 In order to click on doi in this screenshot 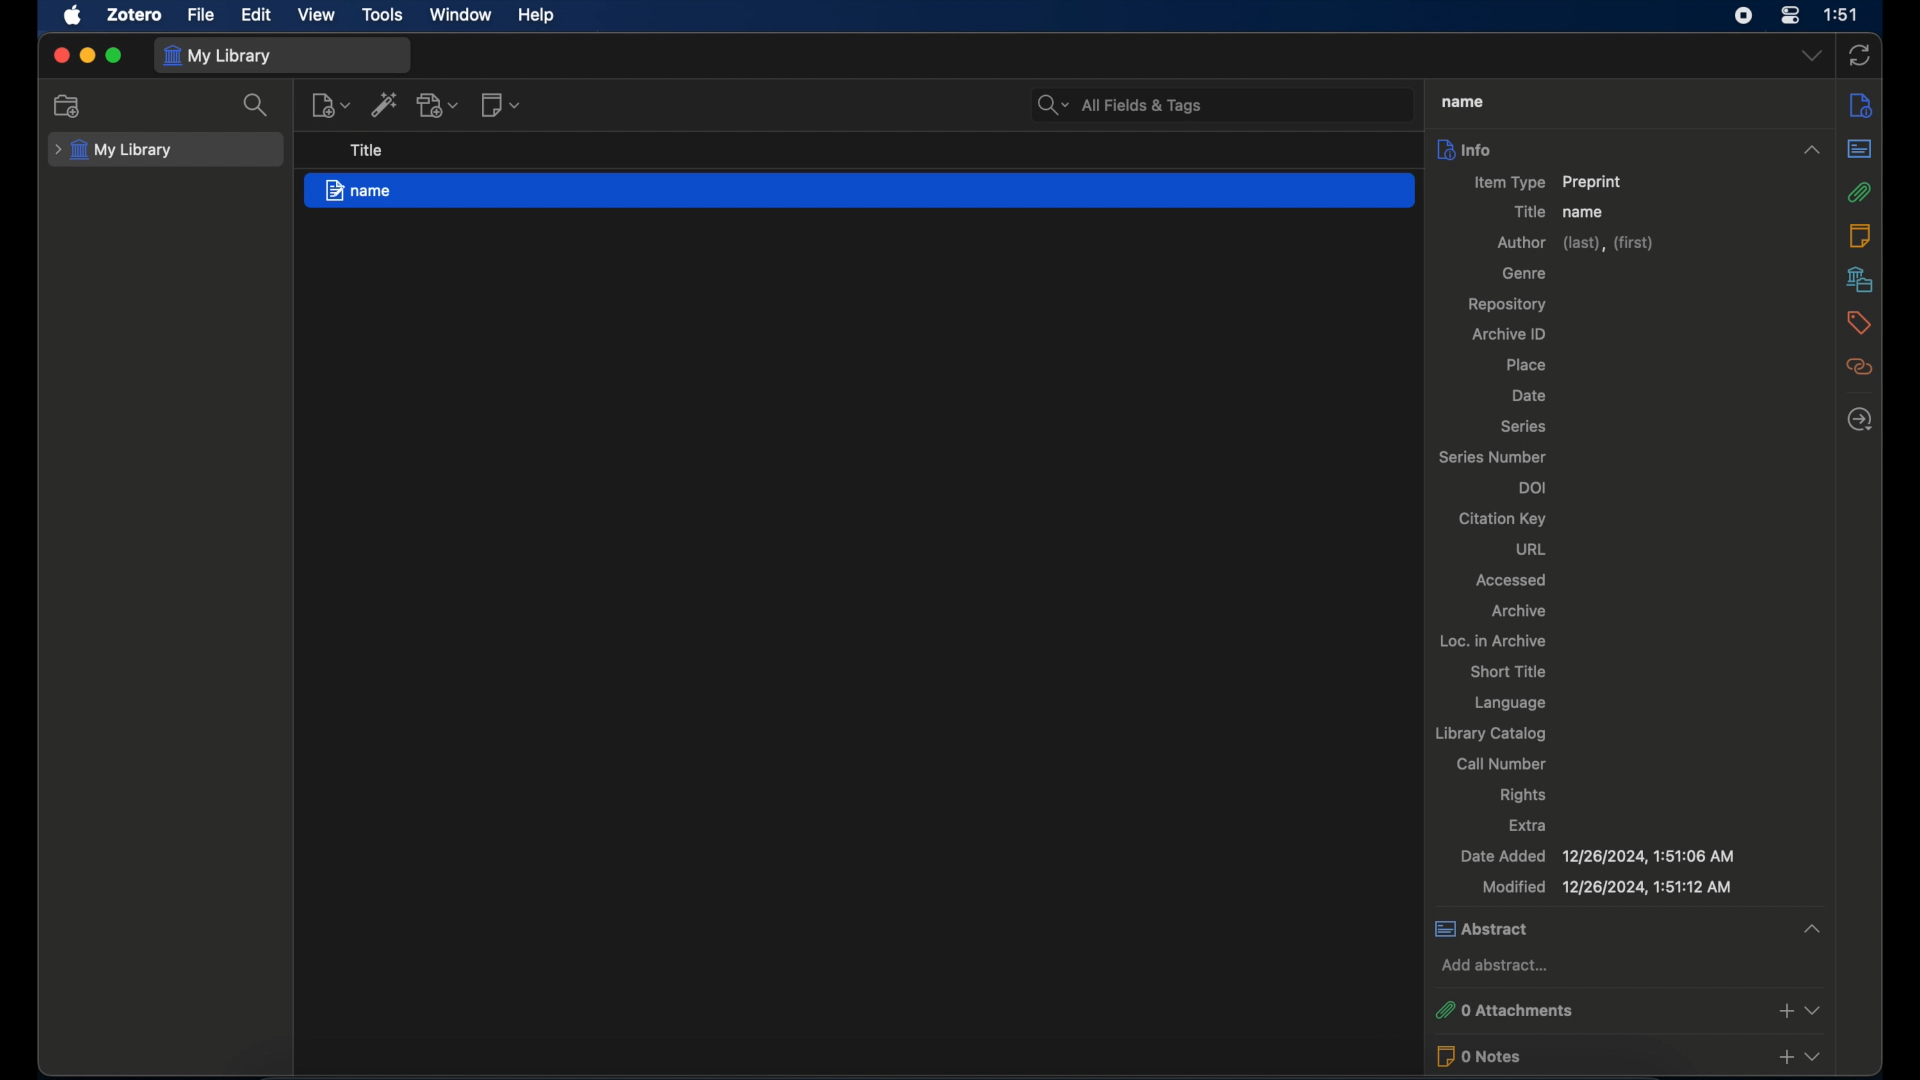, I will do `click(1531, 488)`.